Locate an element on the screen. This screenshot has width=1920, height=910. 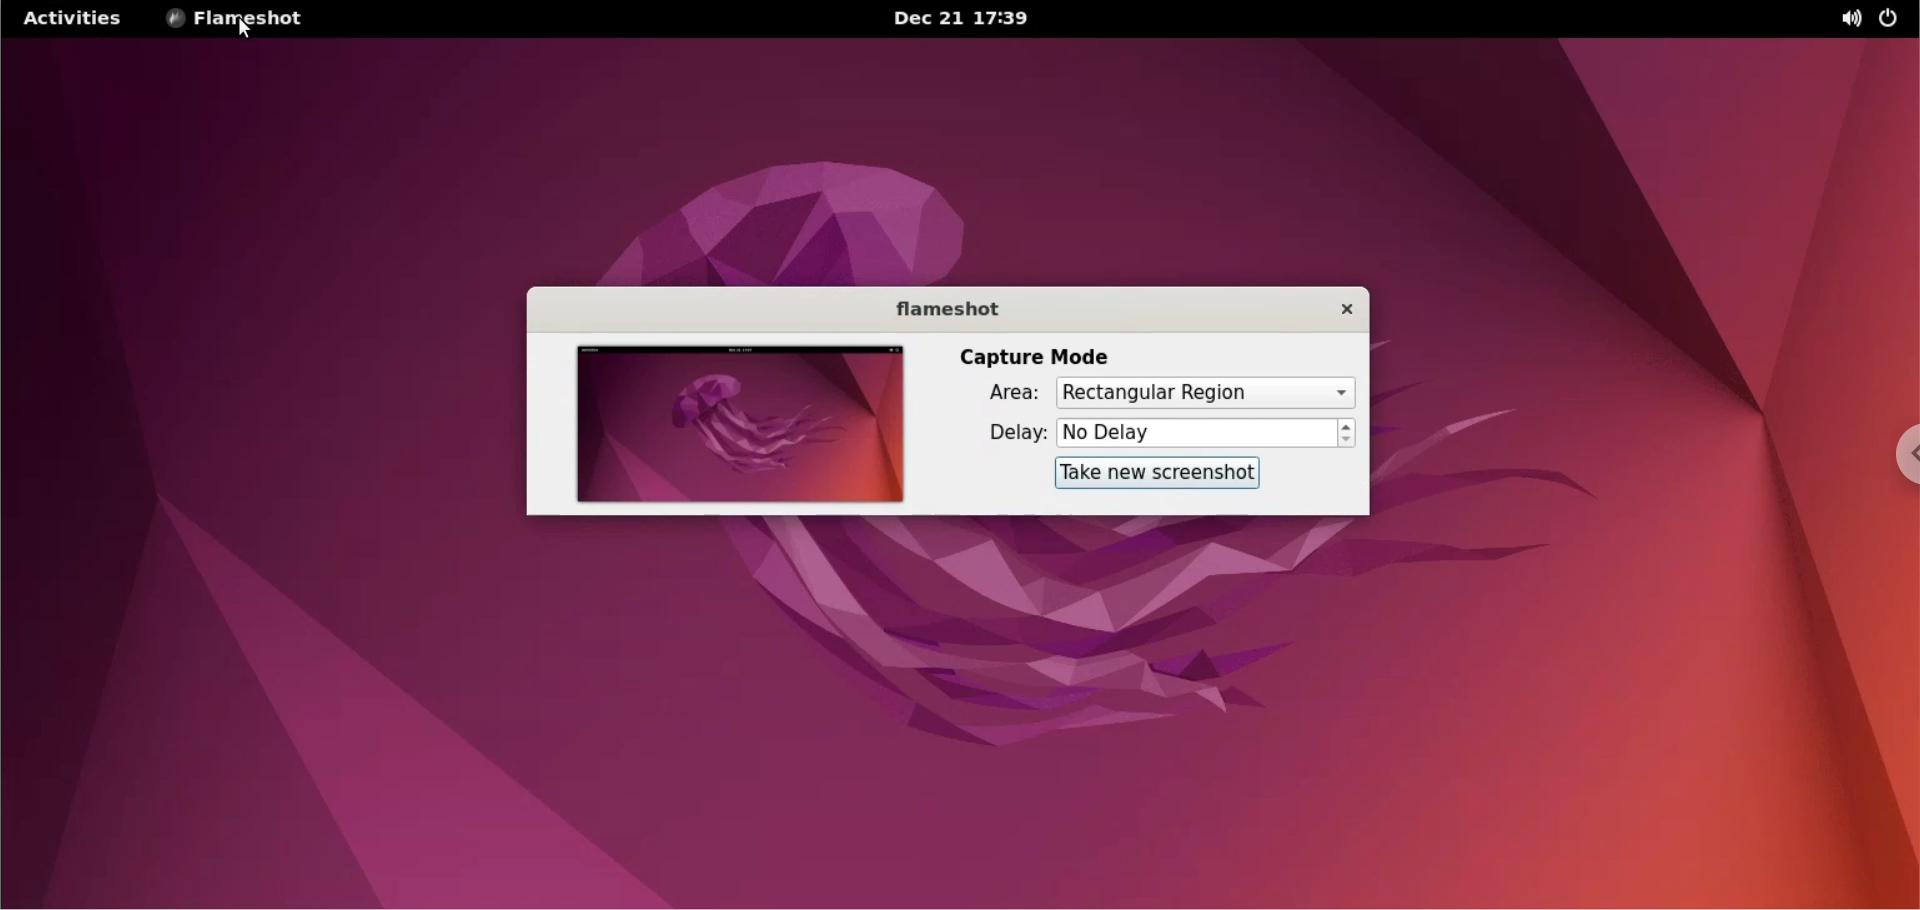
capture area types dropdown is located at coordinates (1205, 392).